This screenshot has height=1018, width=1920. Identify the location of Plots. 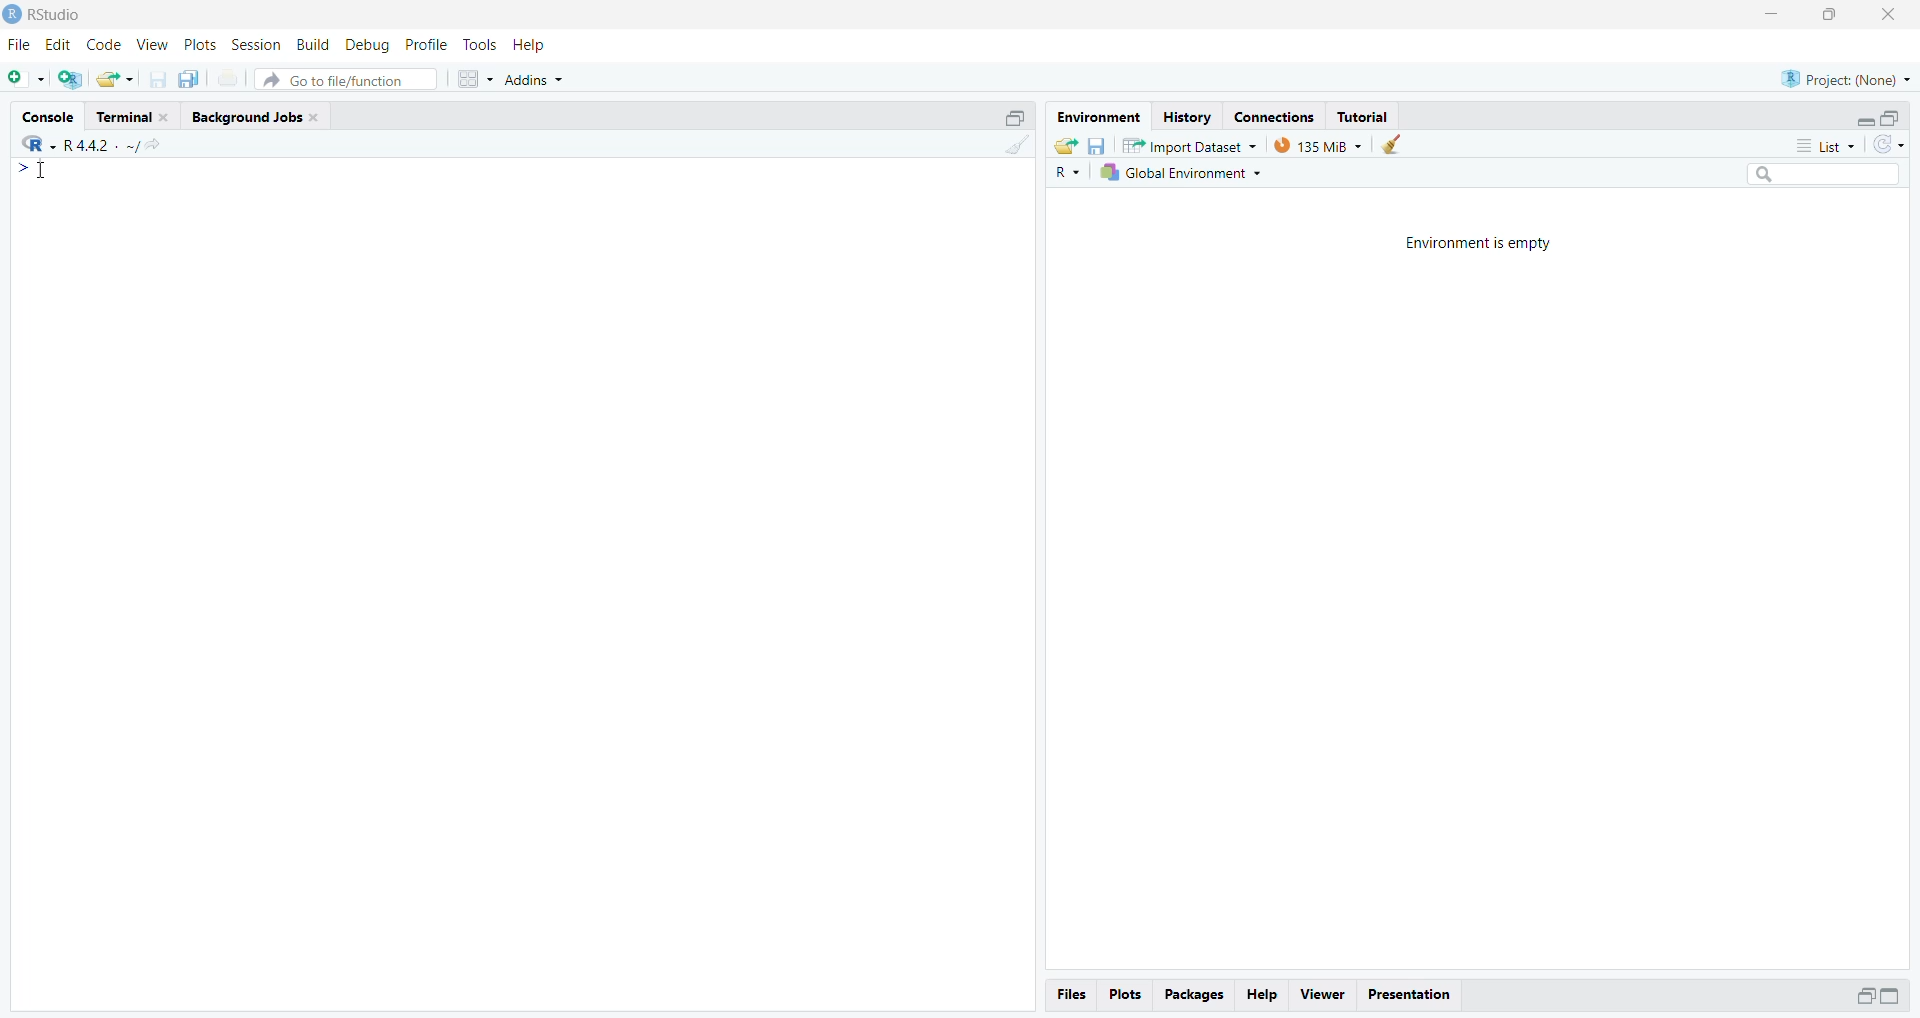
(199, 46).